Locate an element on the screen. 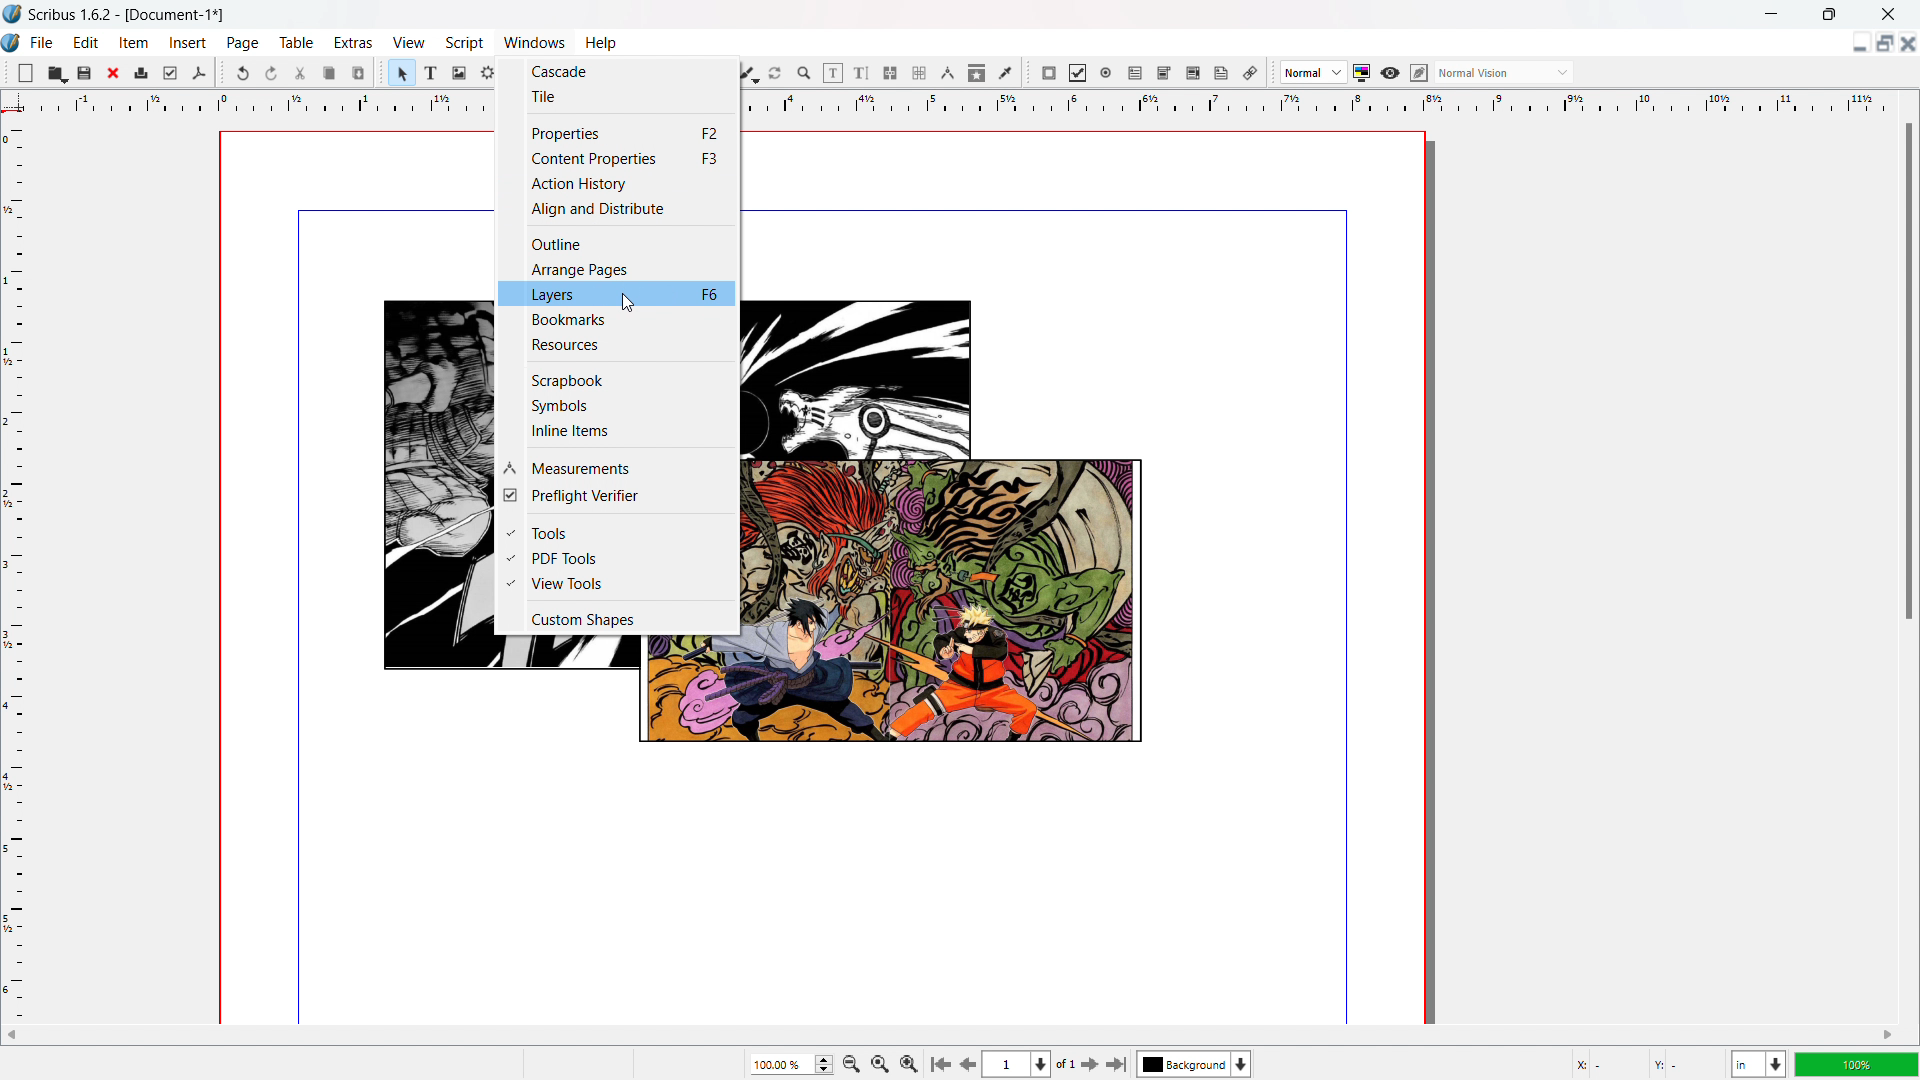  text frame is located at coordinates (432, 73).